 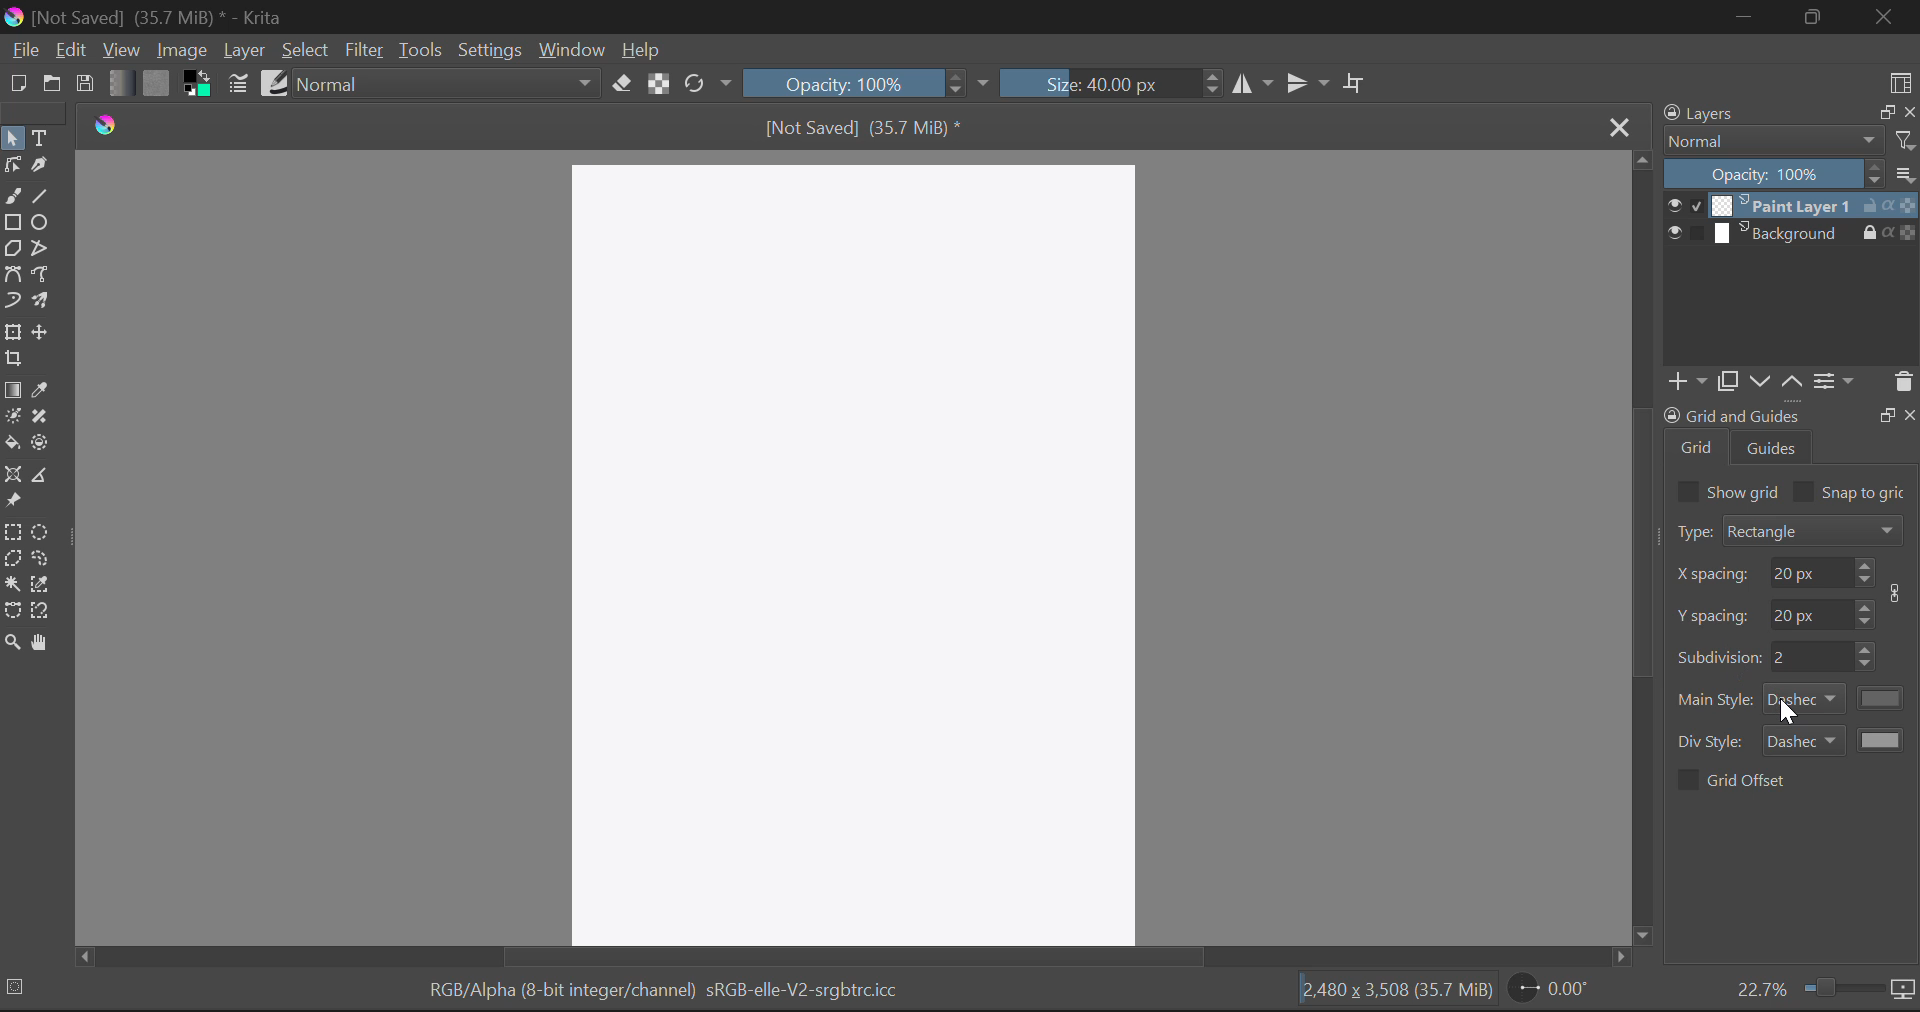 I want to click on div style, so click(x=1713, y=742).